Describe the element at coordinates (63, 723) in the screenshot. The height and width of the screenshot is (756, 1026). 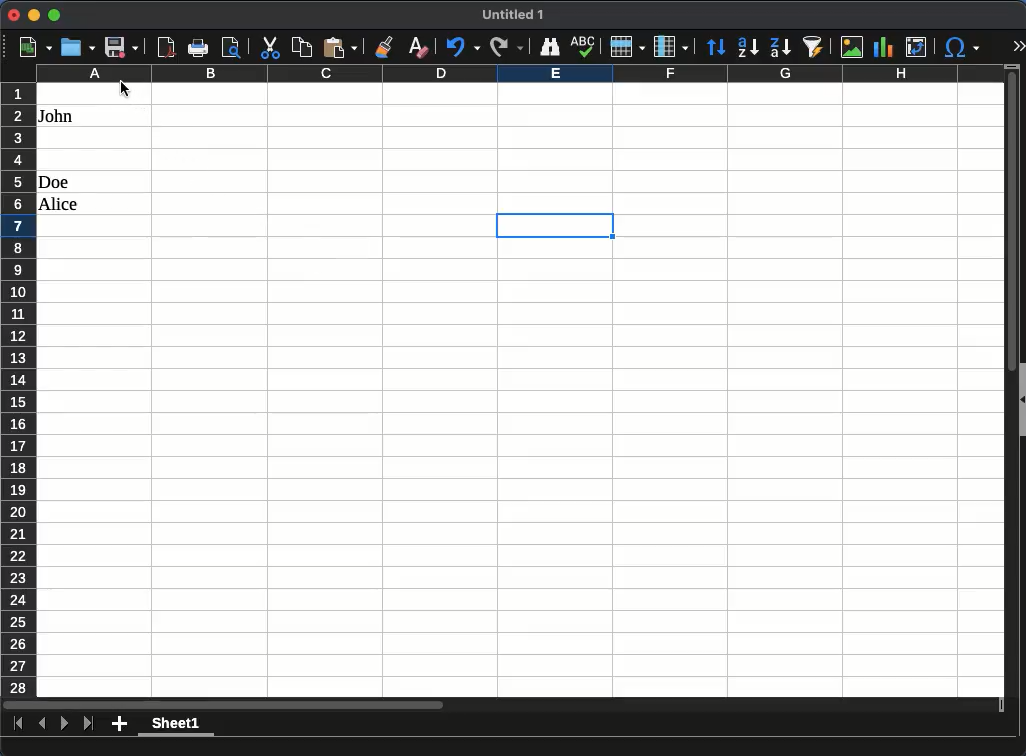
I see `next sheet` at that location.